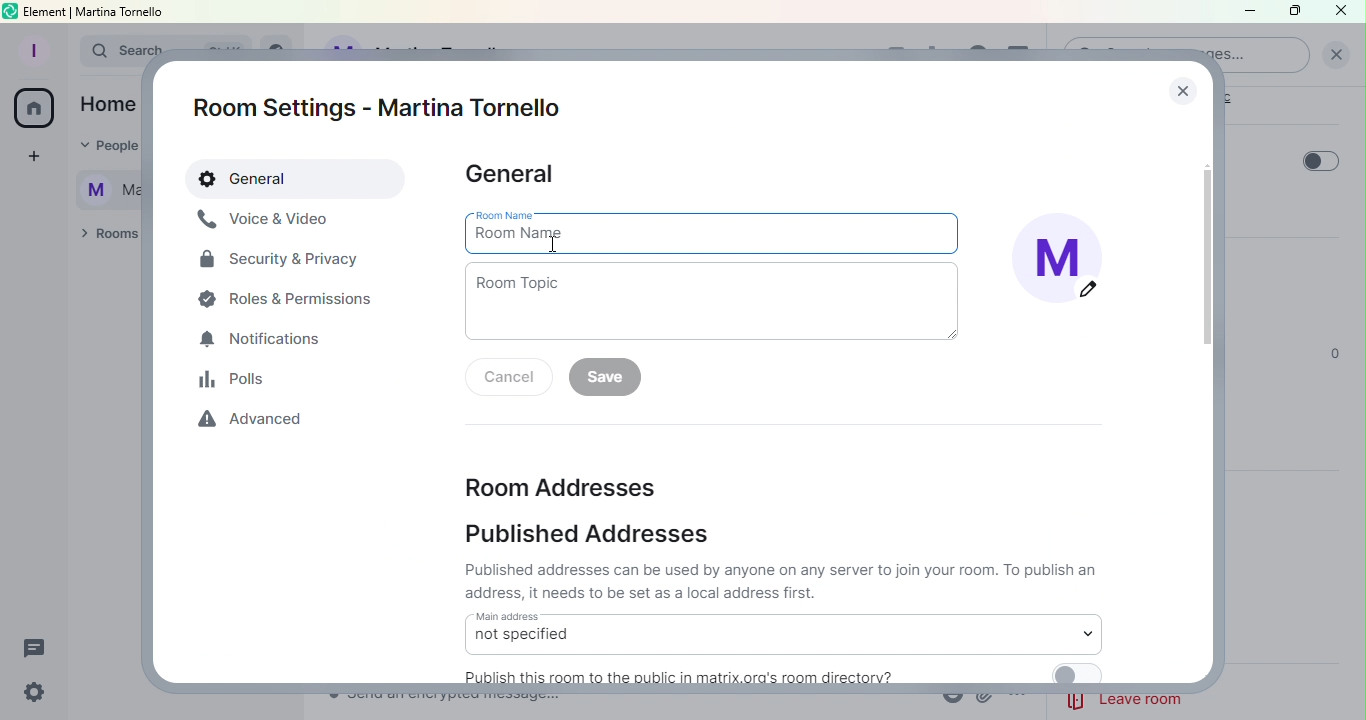 The image size is (1366, 720). I want to click on Polls, so click(239, 379).